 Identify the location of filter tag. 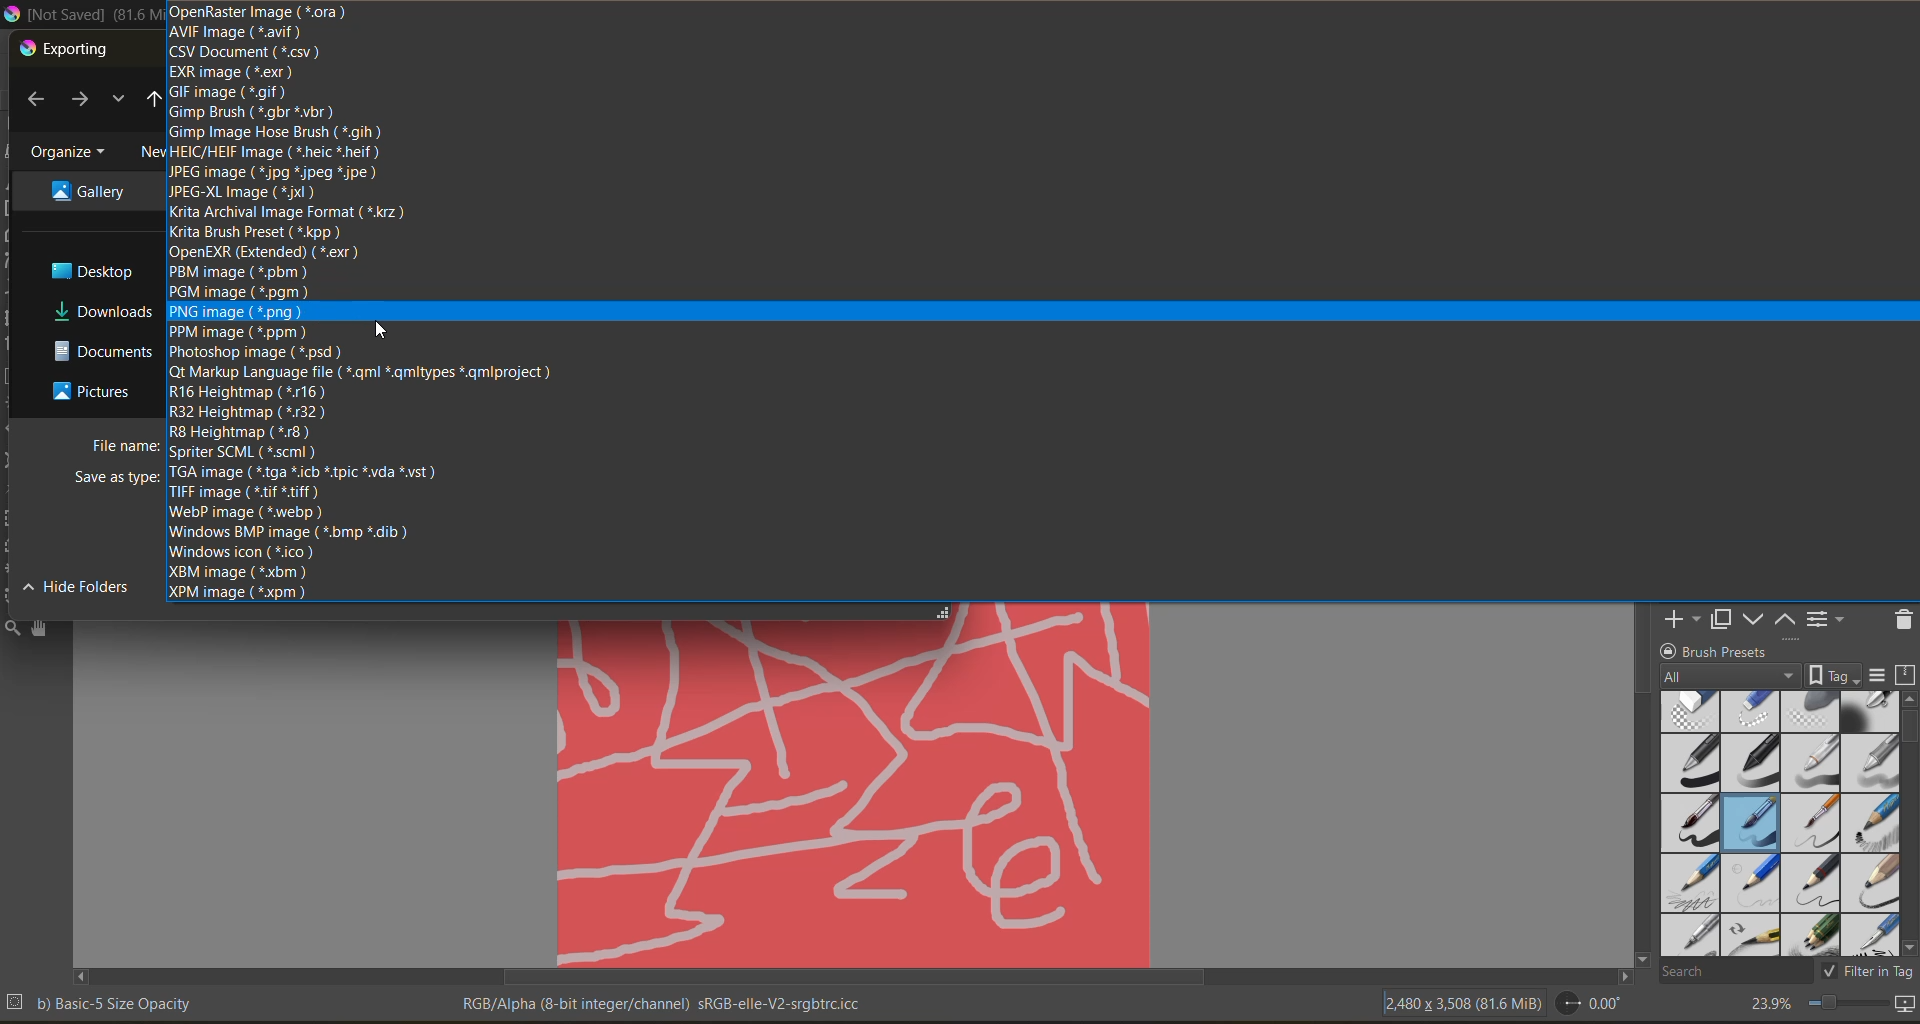
(1864, 970).